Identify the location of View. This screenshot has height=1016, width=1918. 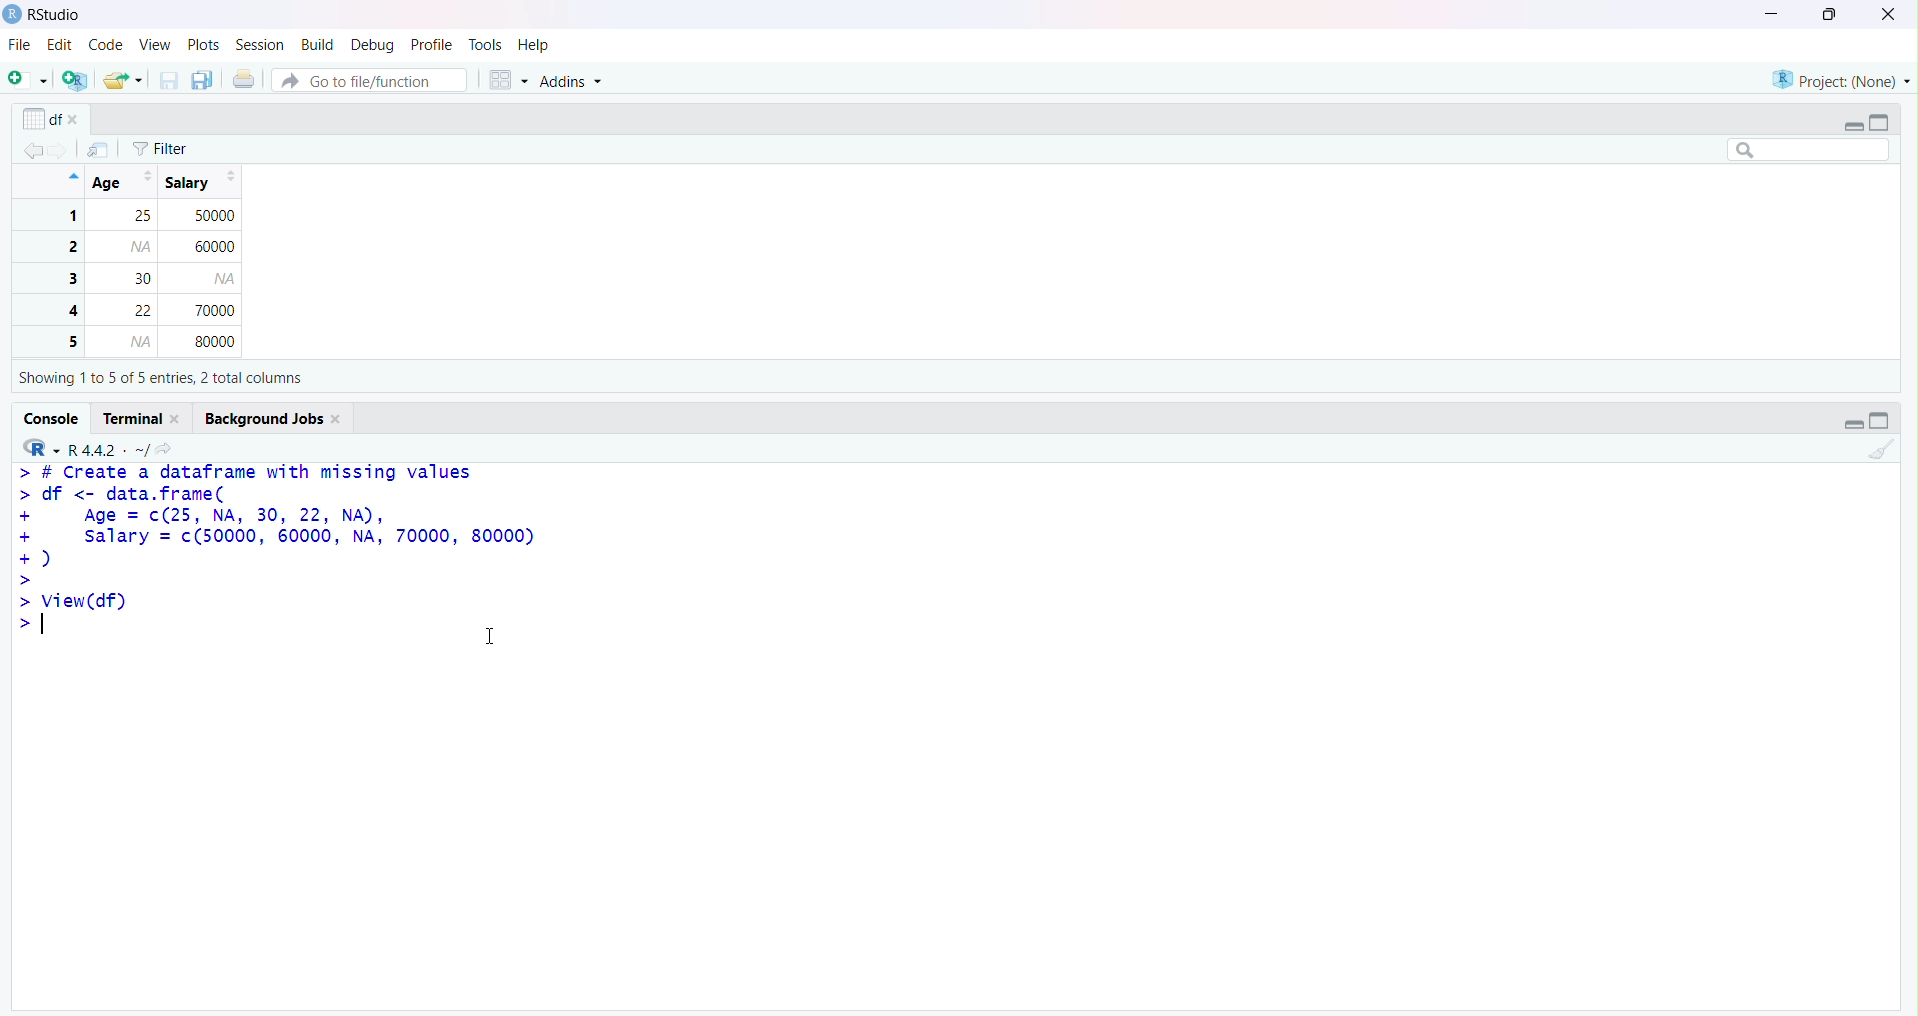
(153, 46).